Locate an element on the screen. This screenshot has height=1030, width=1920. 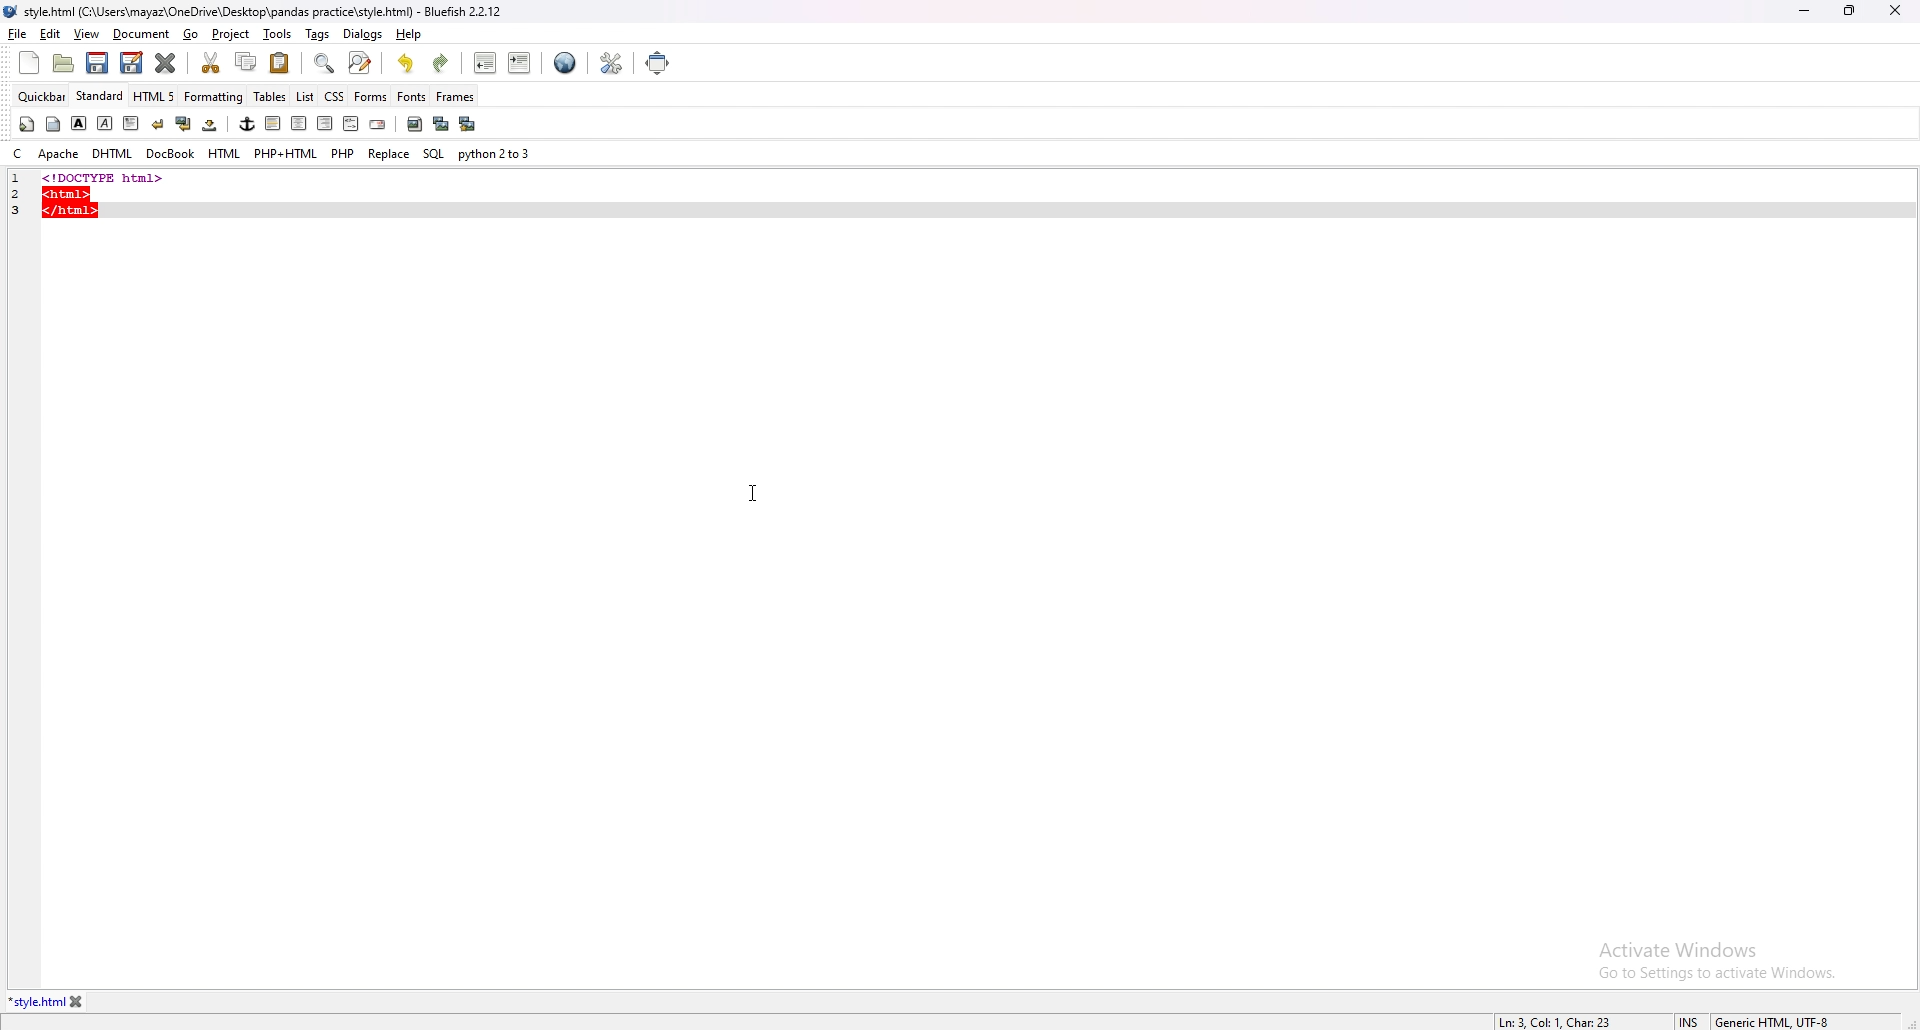
help is located at coordinates (407, 34).